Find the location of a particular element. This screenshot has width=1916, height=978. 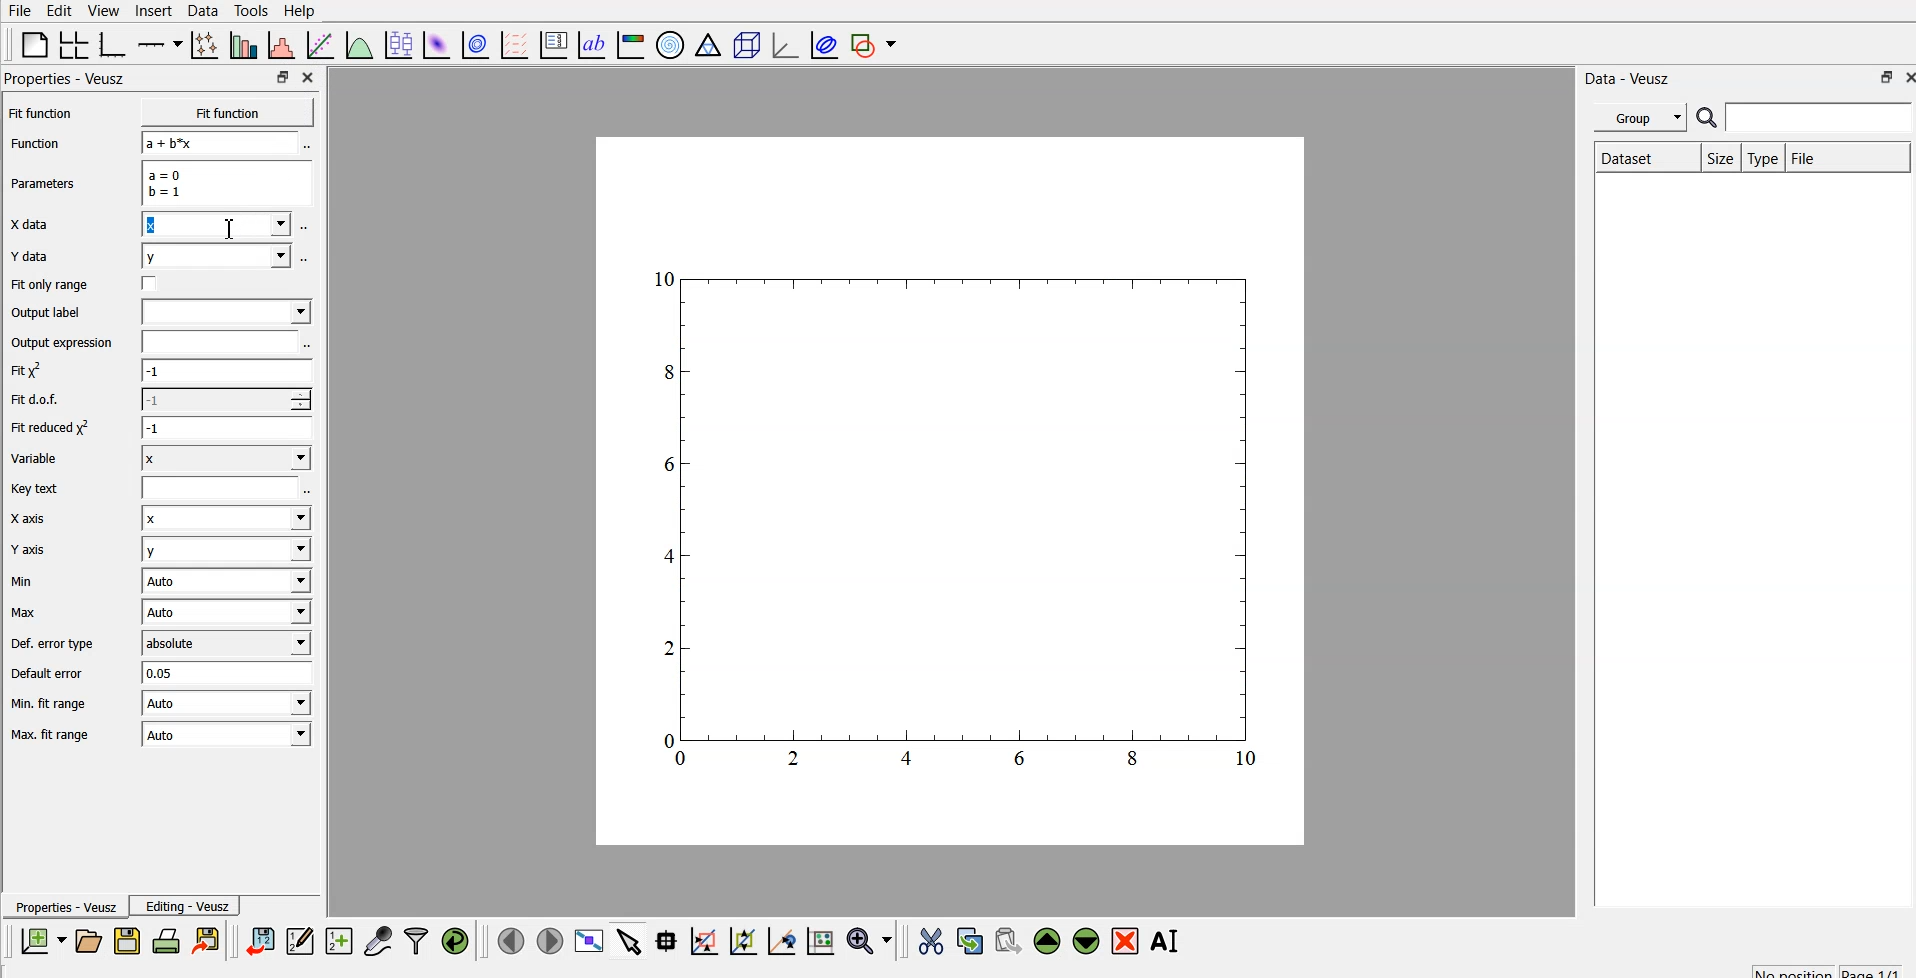

Fit function is located at coordinates (230, 115).